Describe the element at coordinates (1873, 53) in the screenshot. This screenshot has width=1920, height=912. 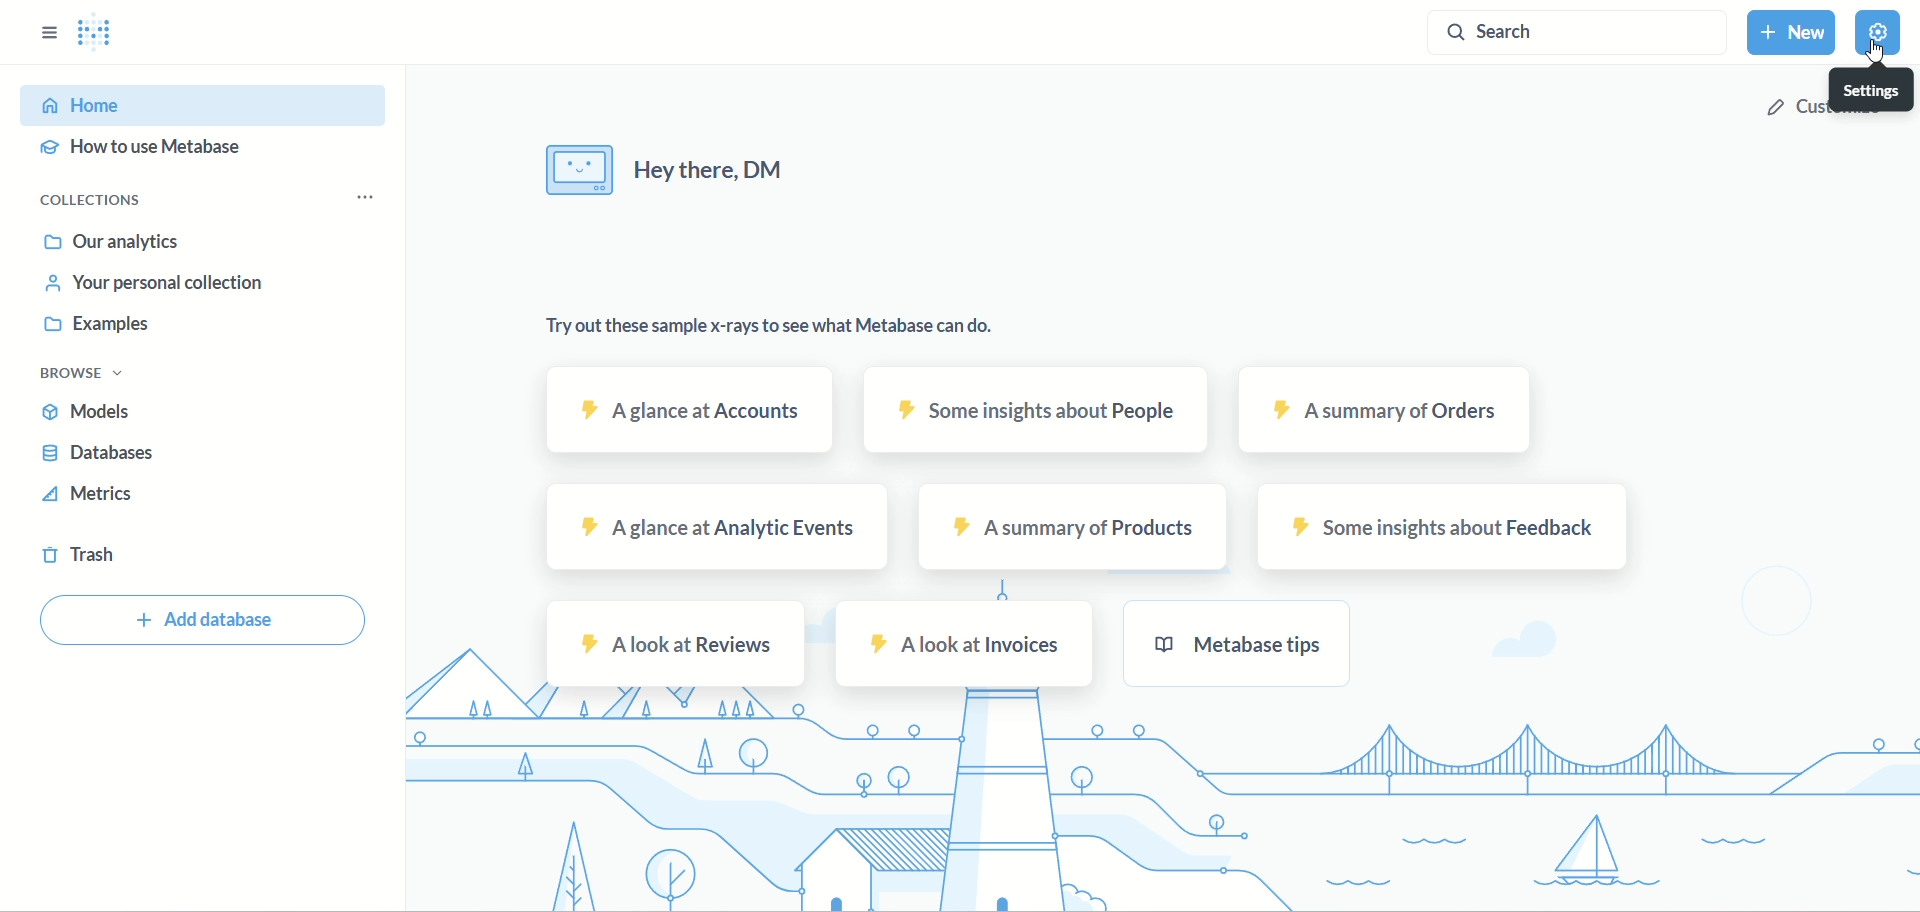
I see `cursor` at that location.